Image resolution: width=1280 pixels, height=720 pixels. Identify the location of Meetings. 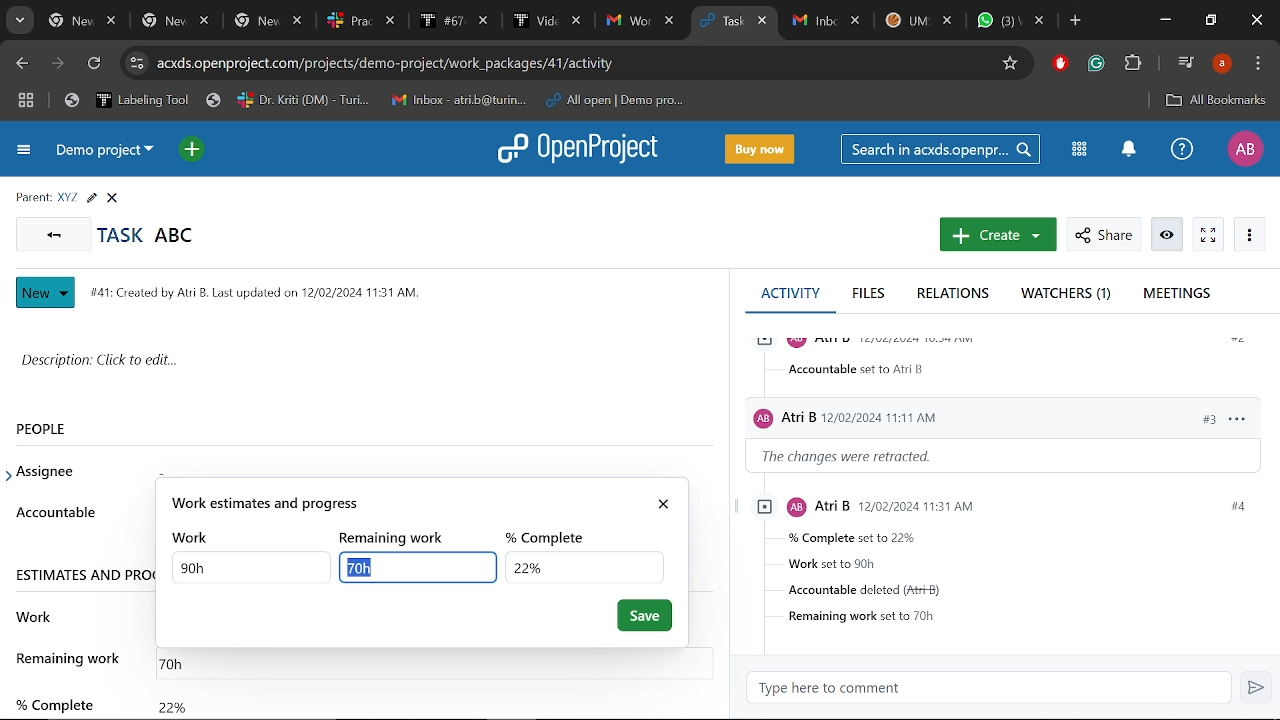
(1177, 294).